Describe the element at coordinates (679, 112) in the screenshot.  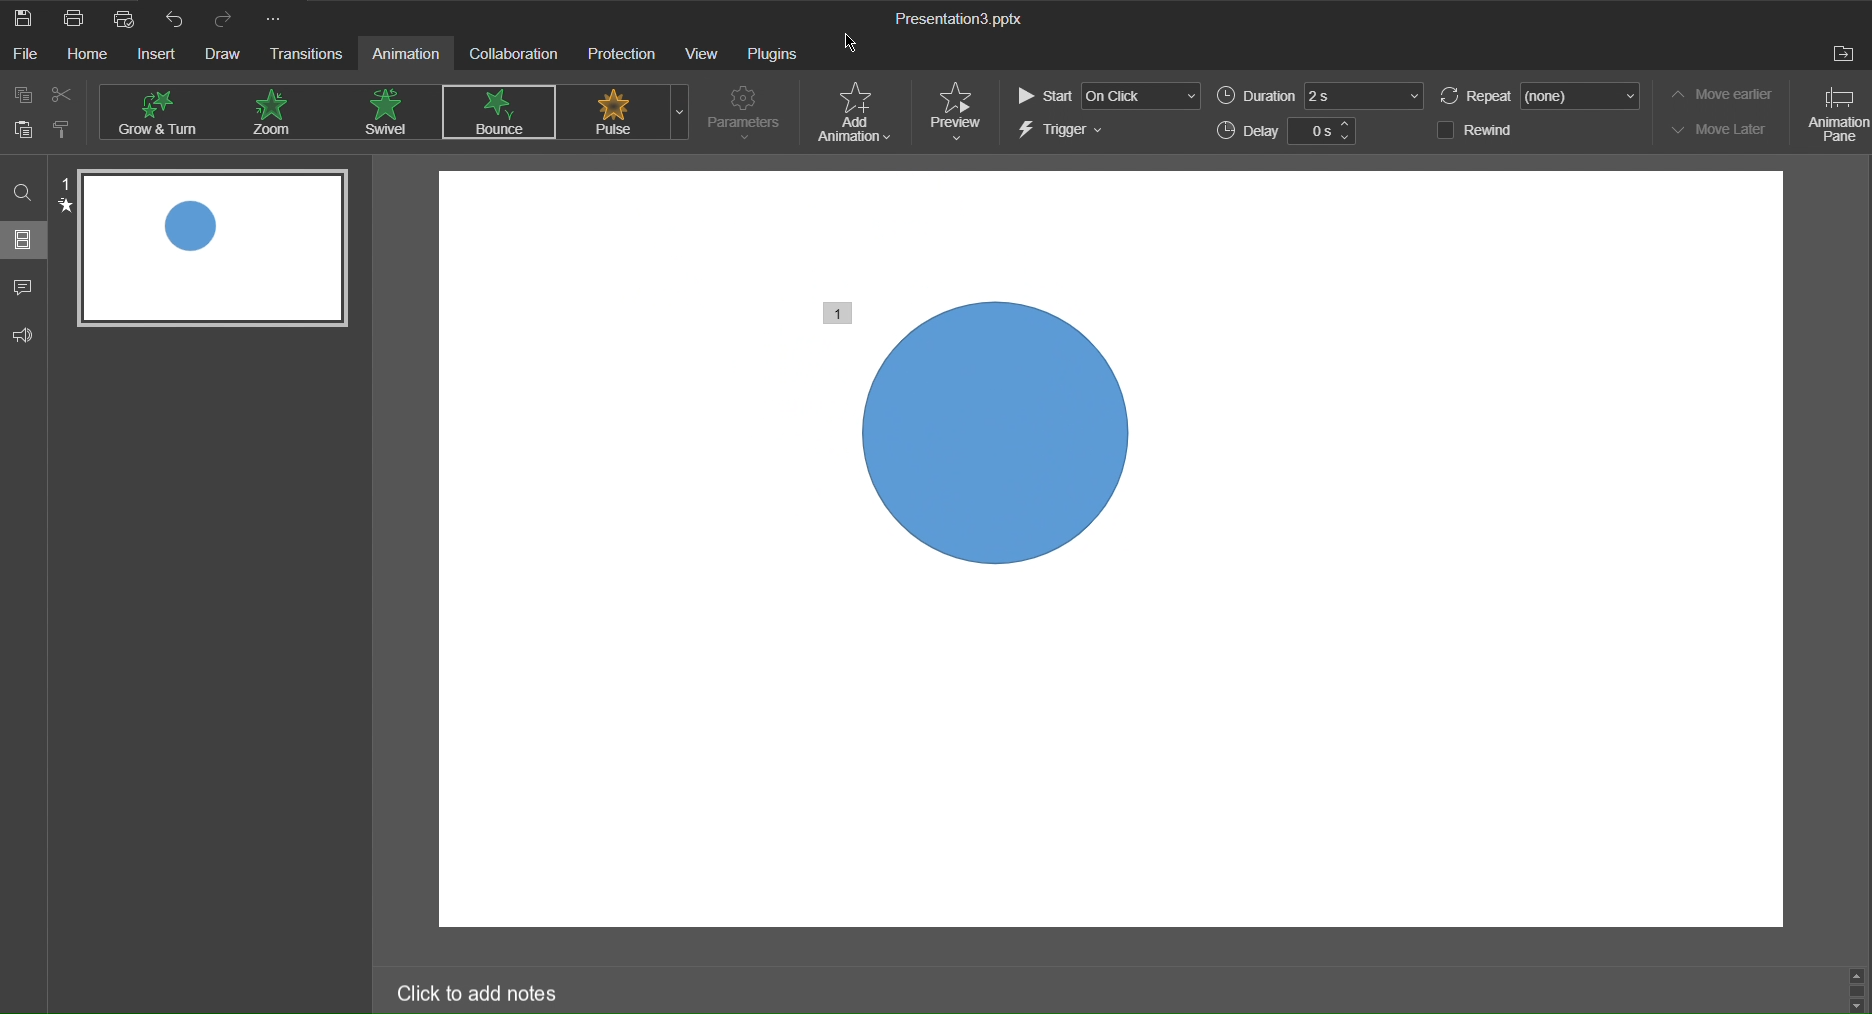
I see `more Animations` at that location.